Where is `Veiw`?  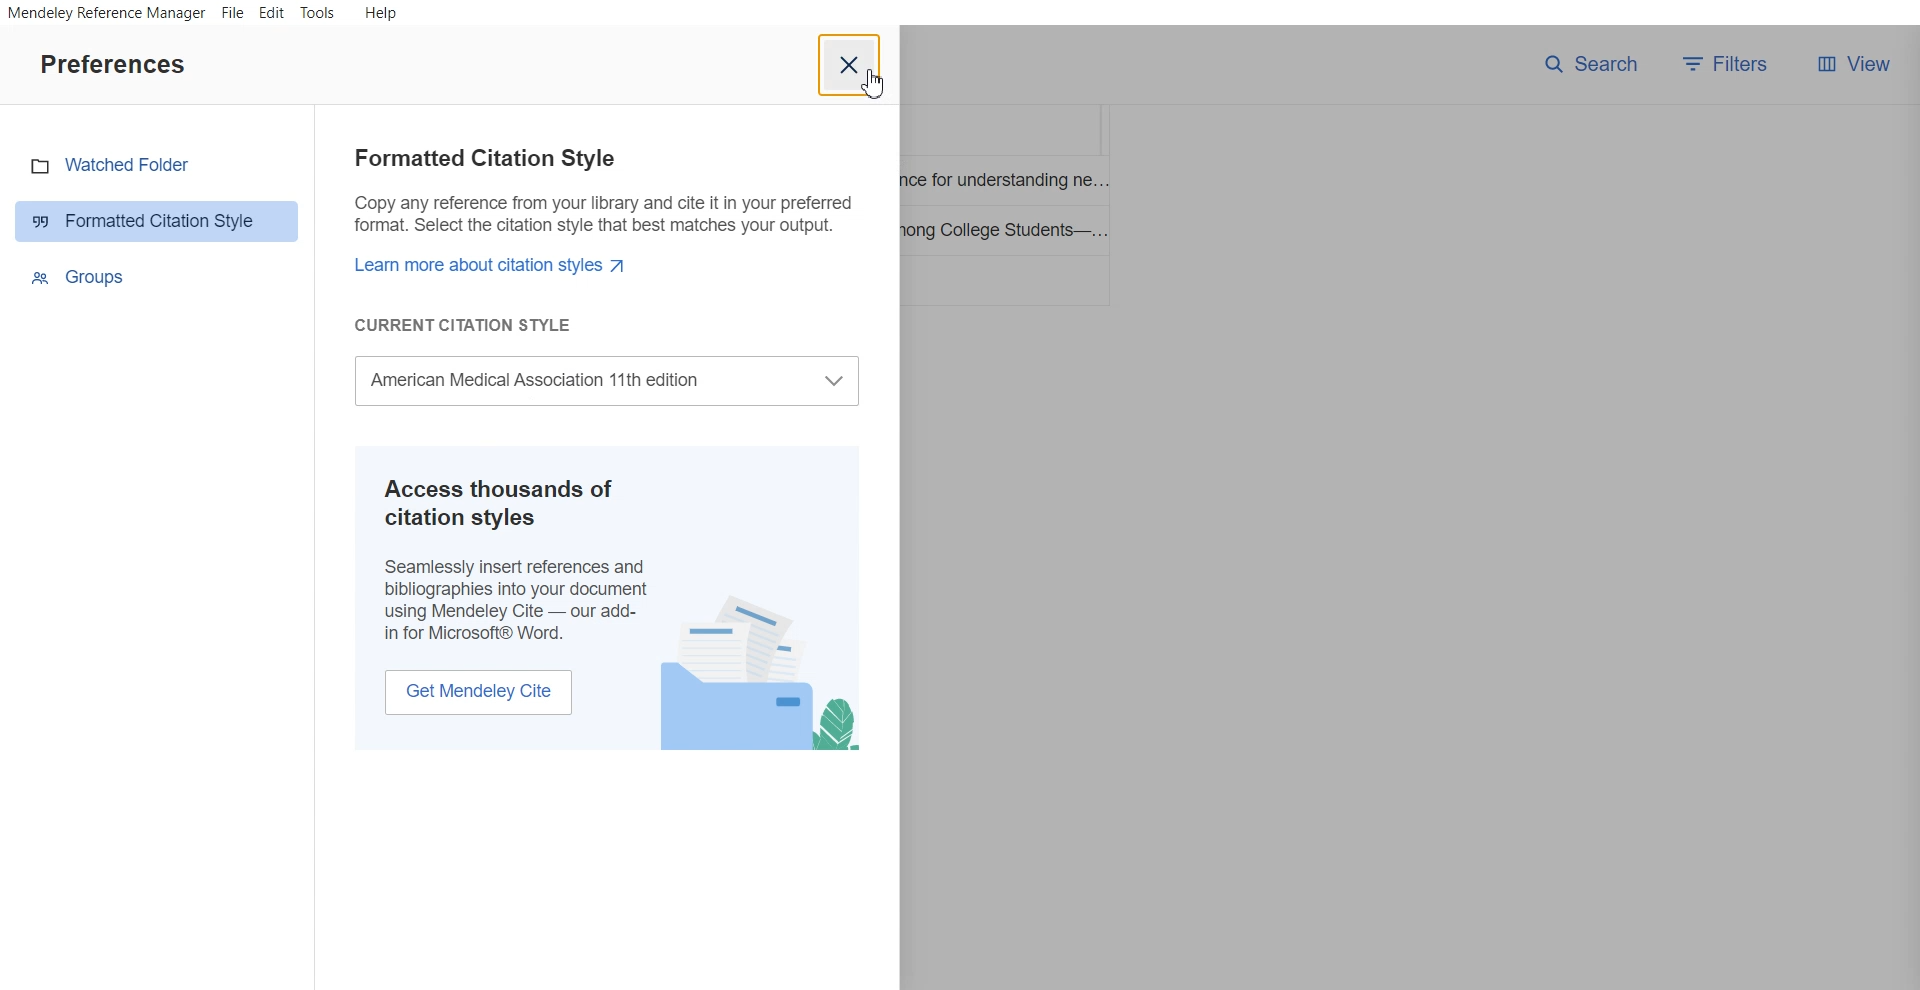 Veiw is located at coordinates (1853, 64).